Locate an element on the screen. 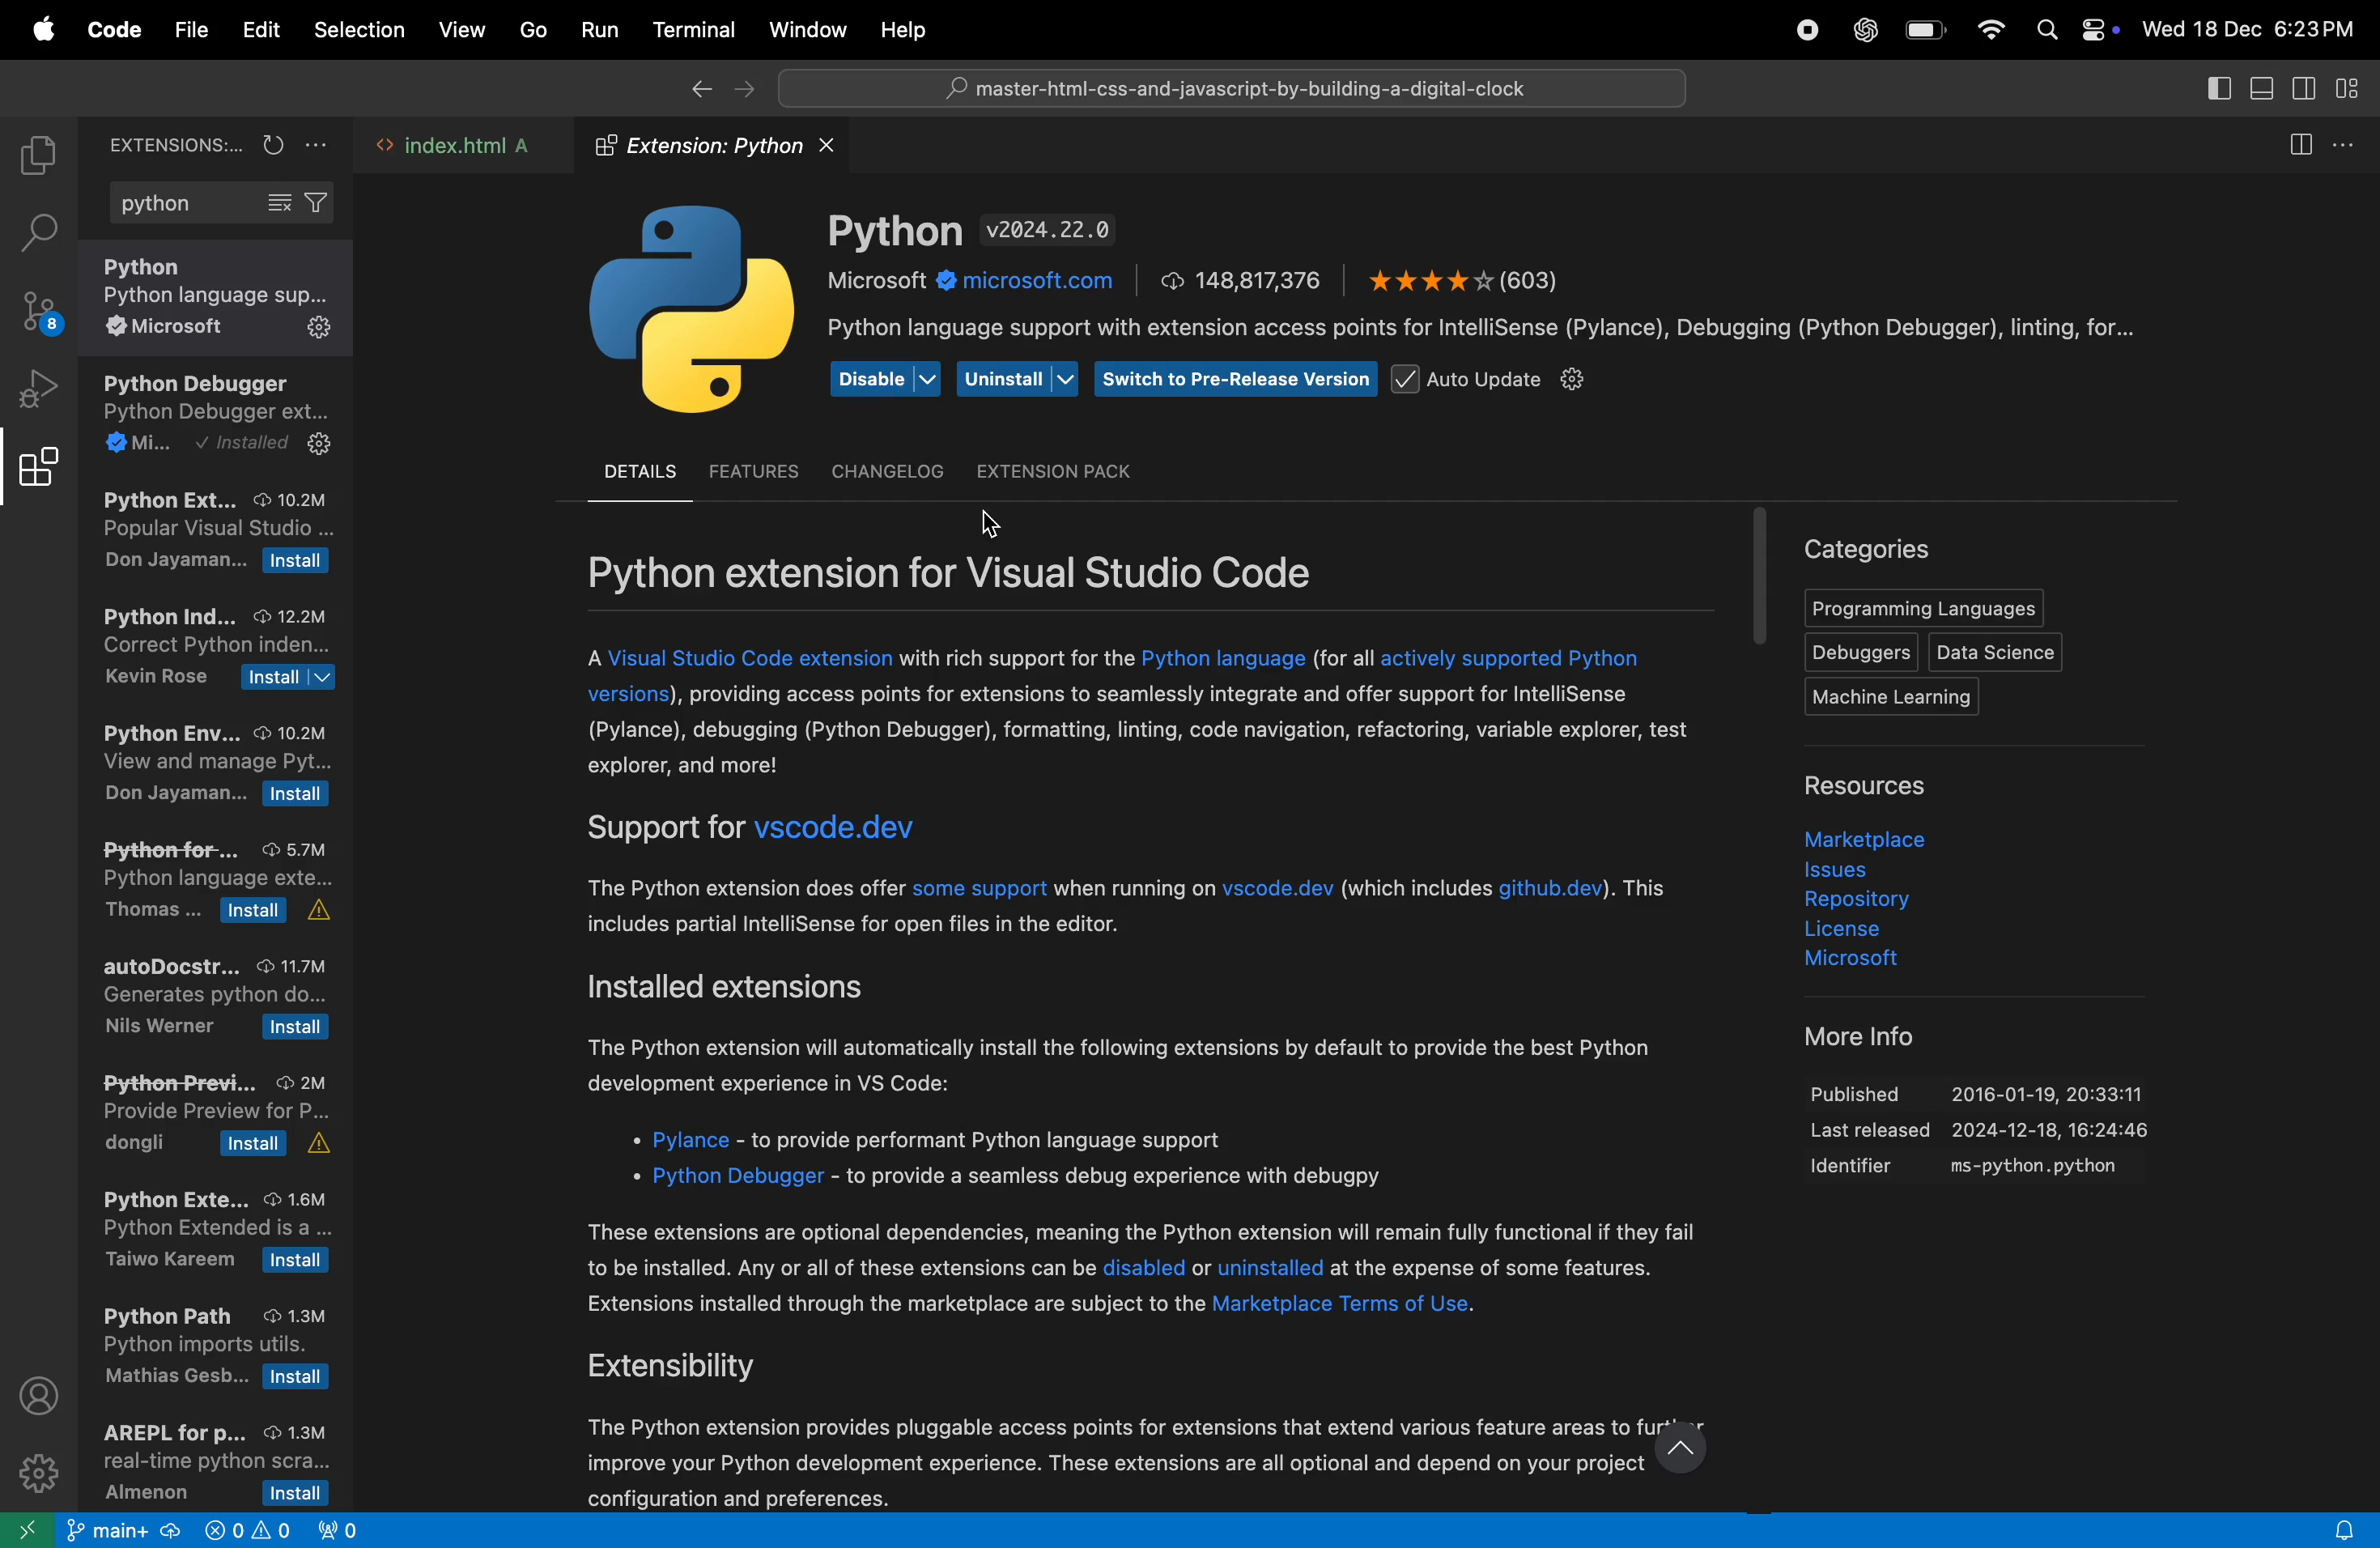  Auto upadte is located at coordinates (1498, 382).